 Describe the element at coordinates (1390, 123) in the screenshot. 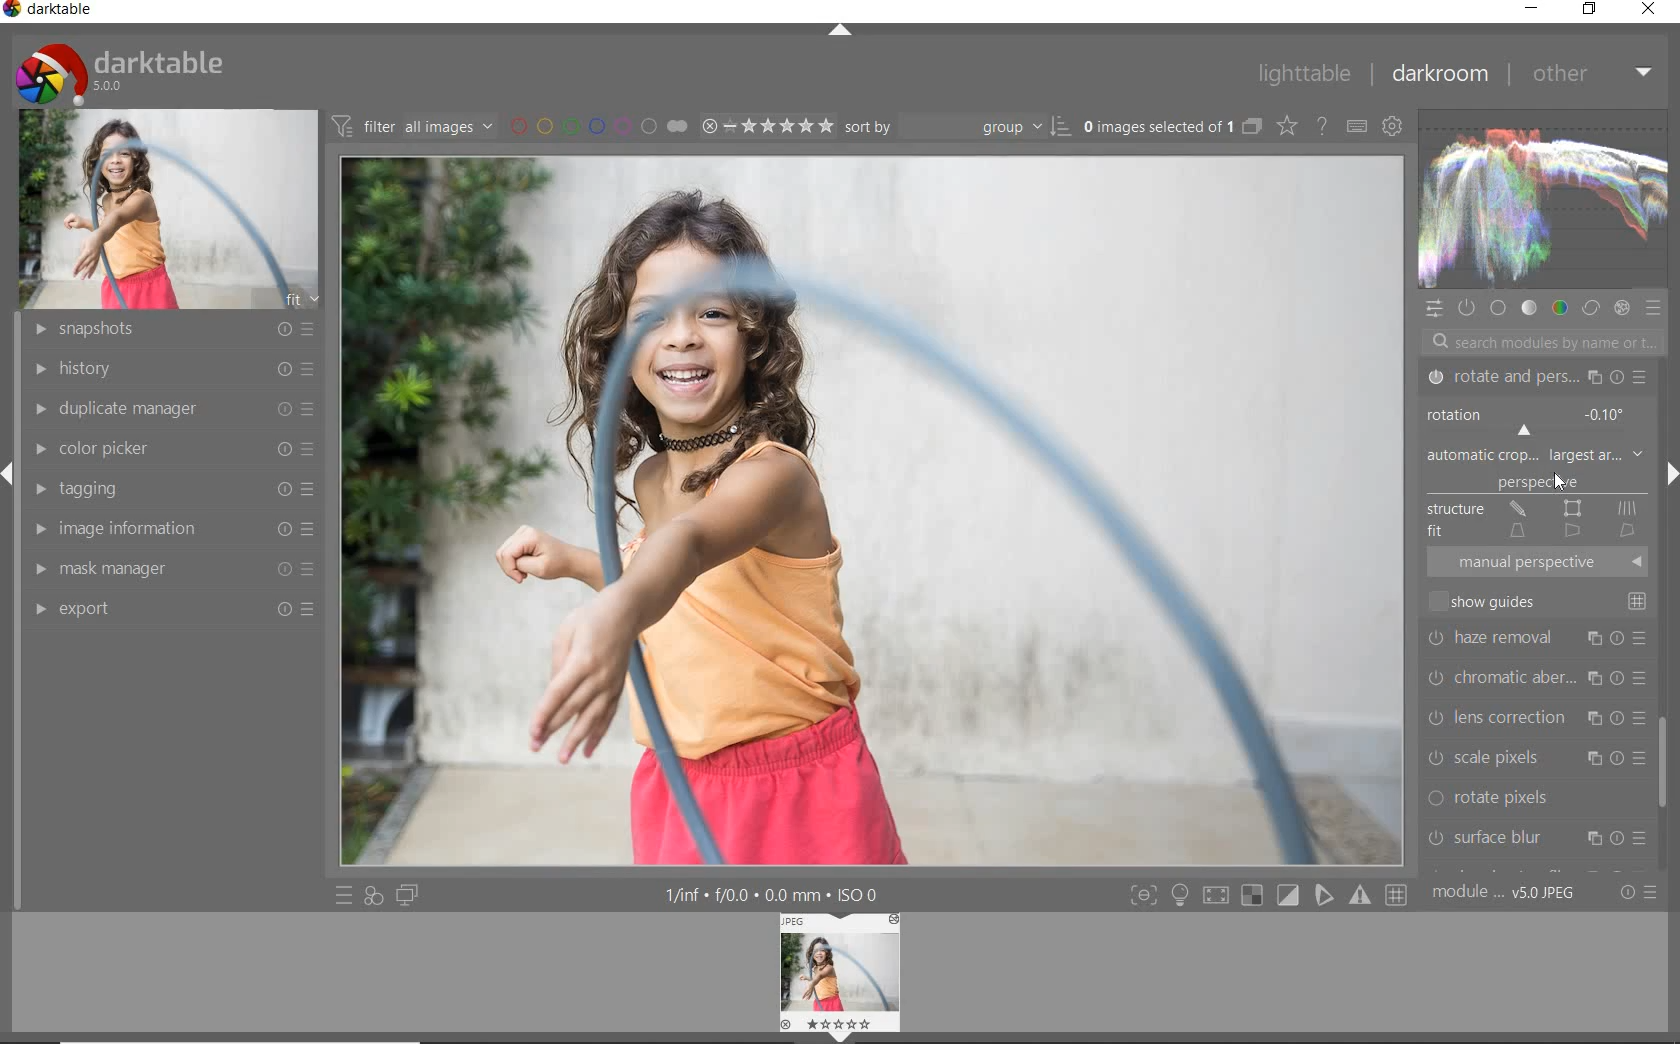

I see `show global preference` at that location.